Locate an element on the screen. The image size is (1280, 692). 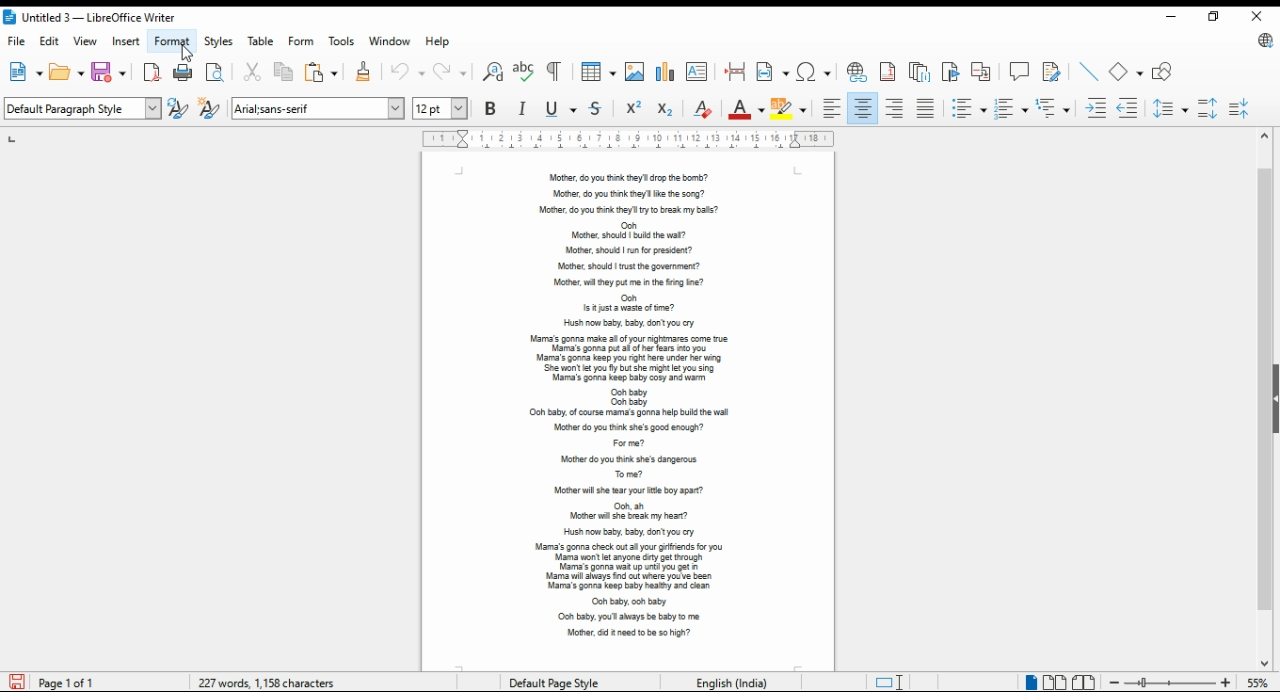
font settings is located at coordinates (318, 107).